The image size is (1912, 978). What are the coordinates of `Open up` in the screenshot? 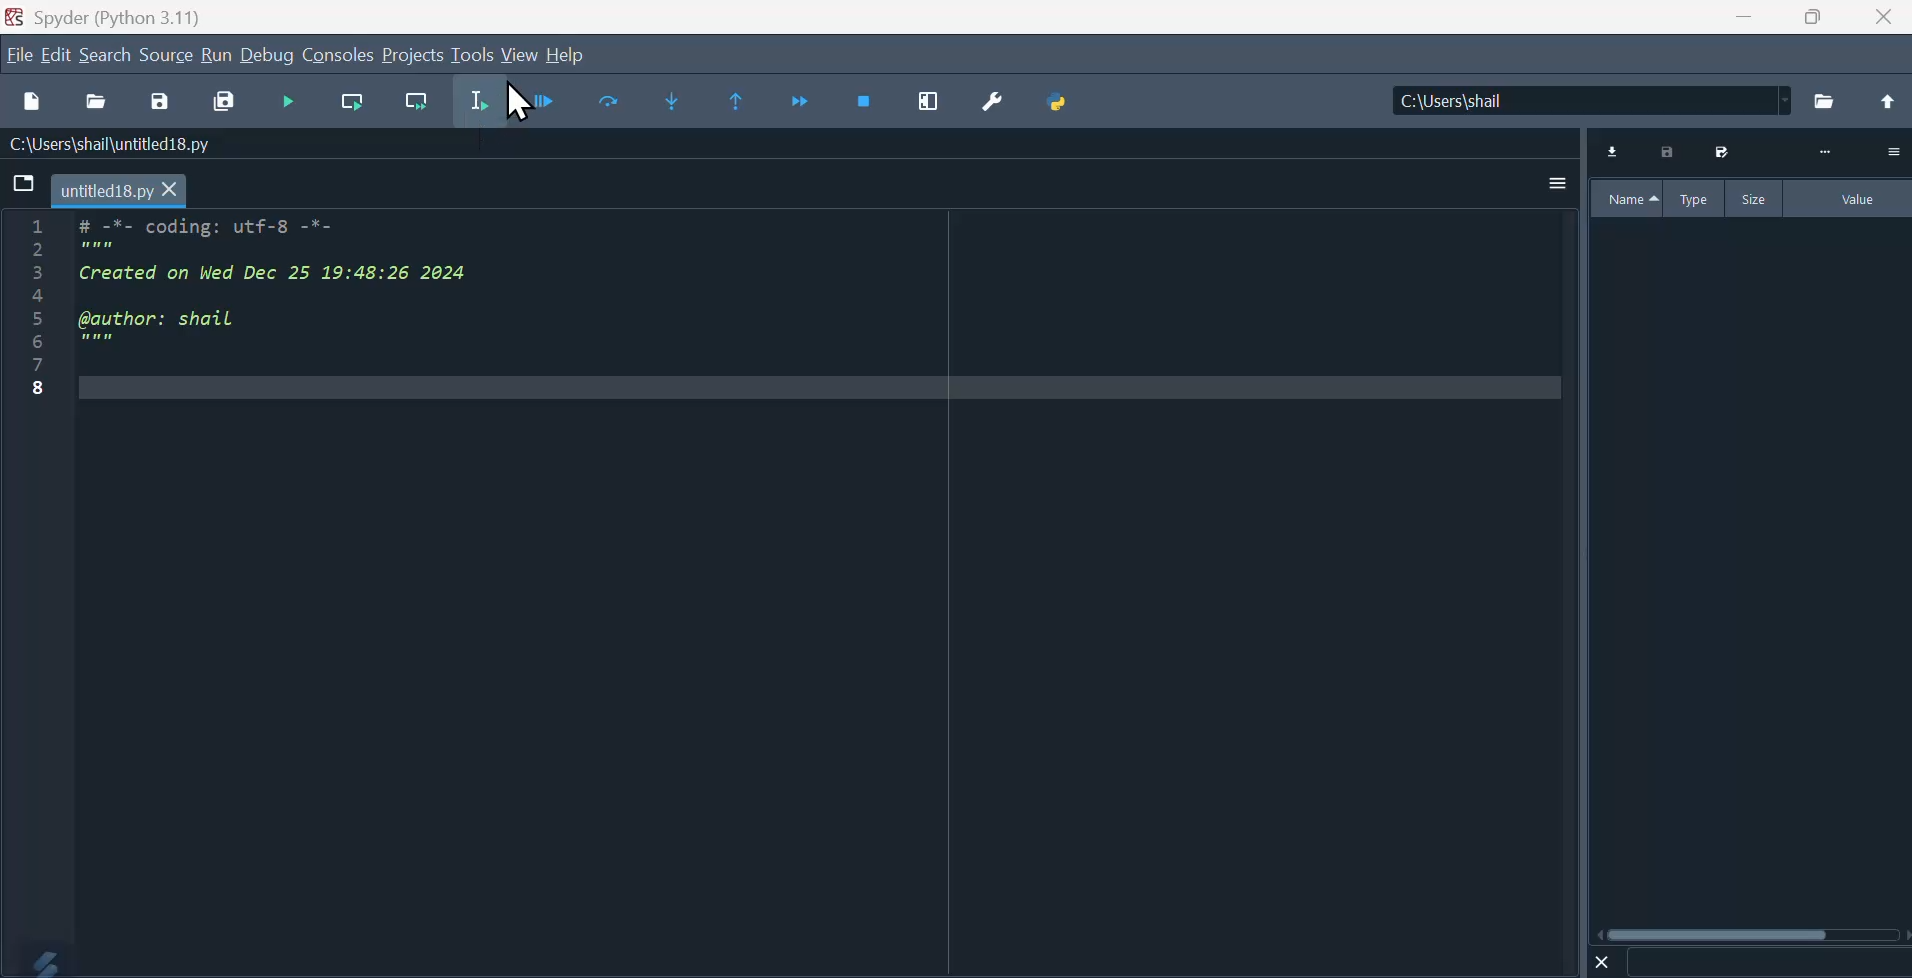 It's located at (1885, 103).